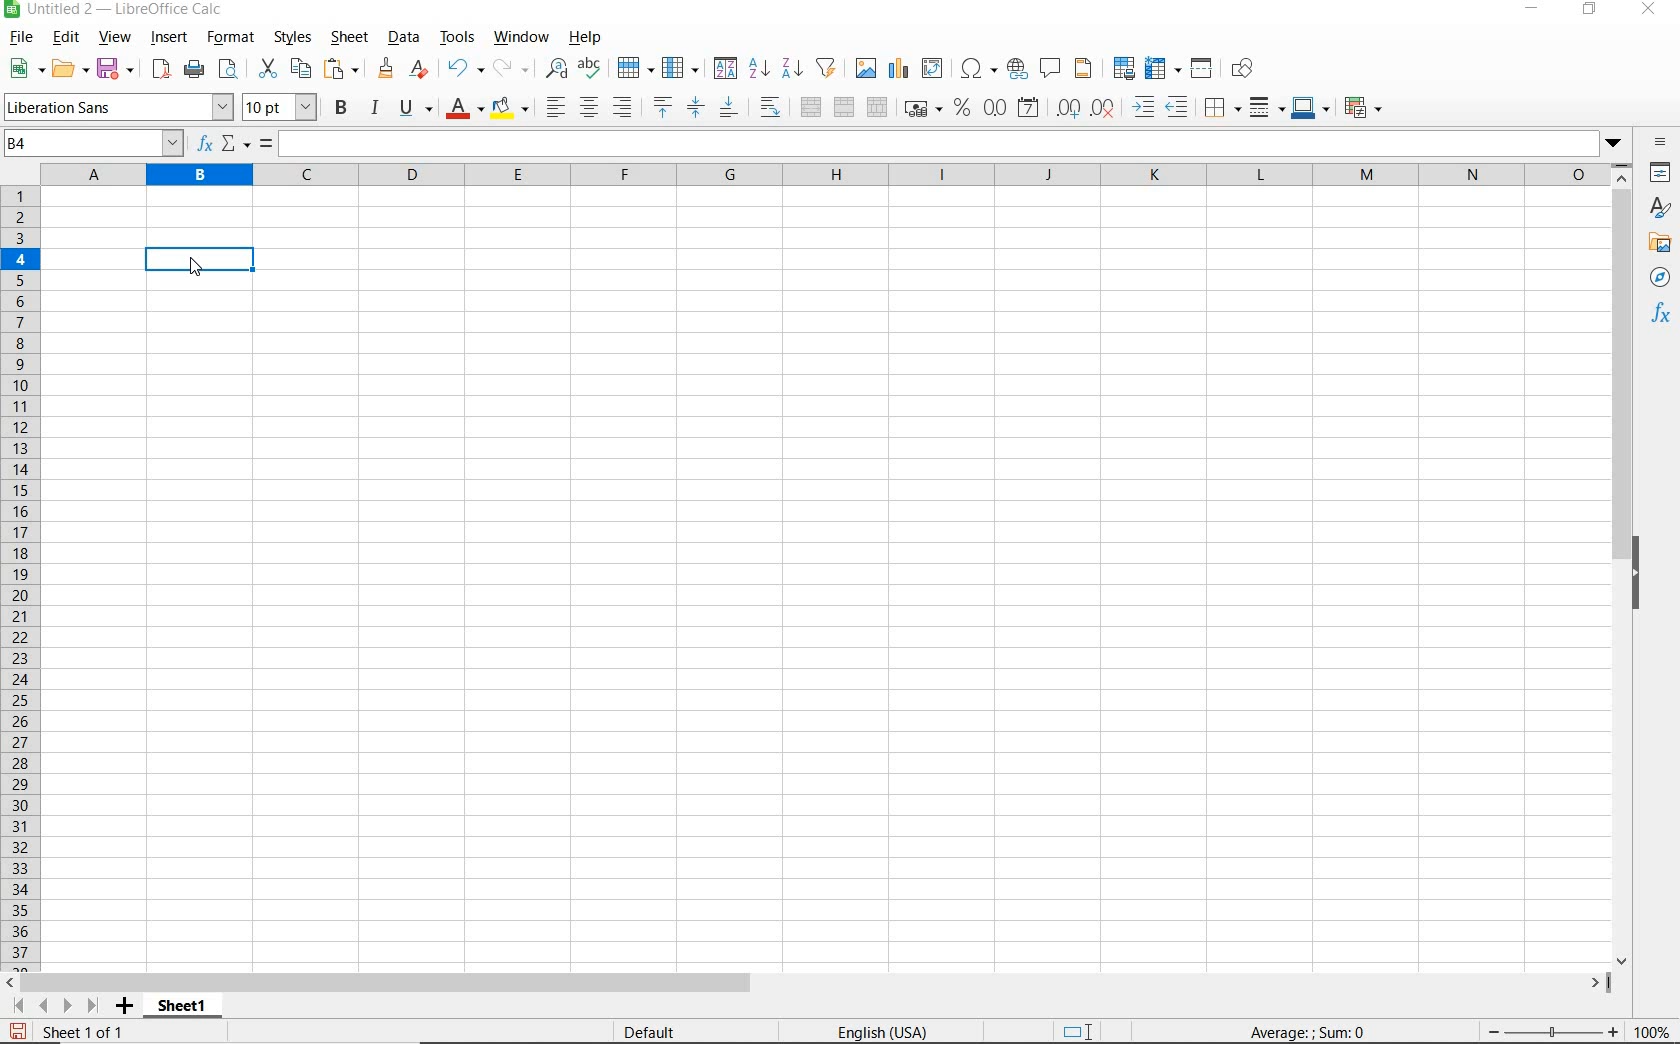 The width and height of the screenshot is (1680, 1044). I want to click on insert comment, so click(1051, 69).